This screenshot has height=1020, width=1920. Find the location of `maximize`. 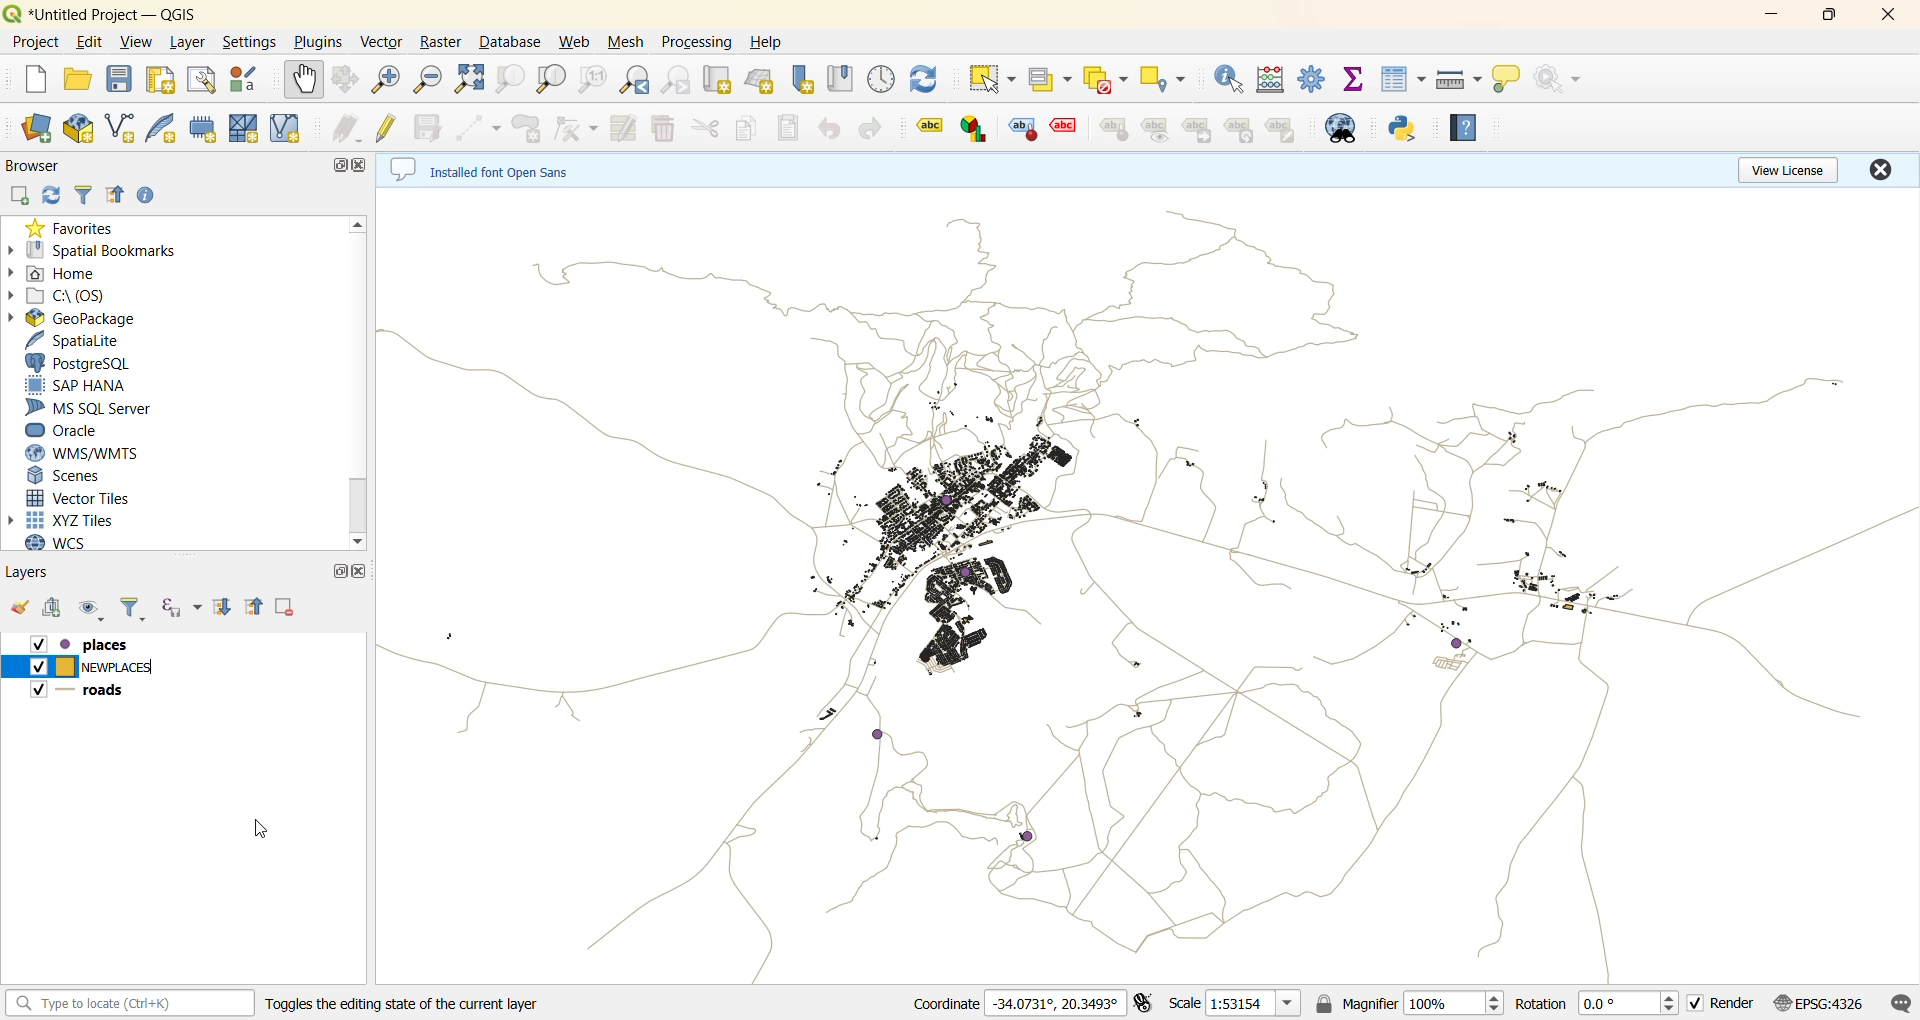

maximize is located at coordinates (336, 167).